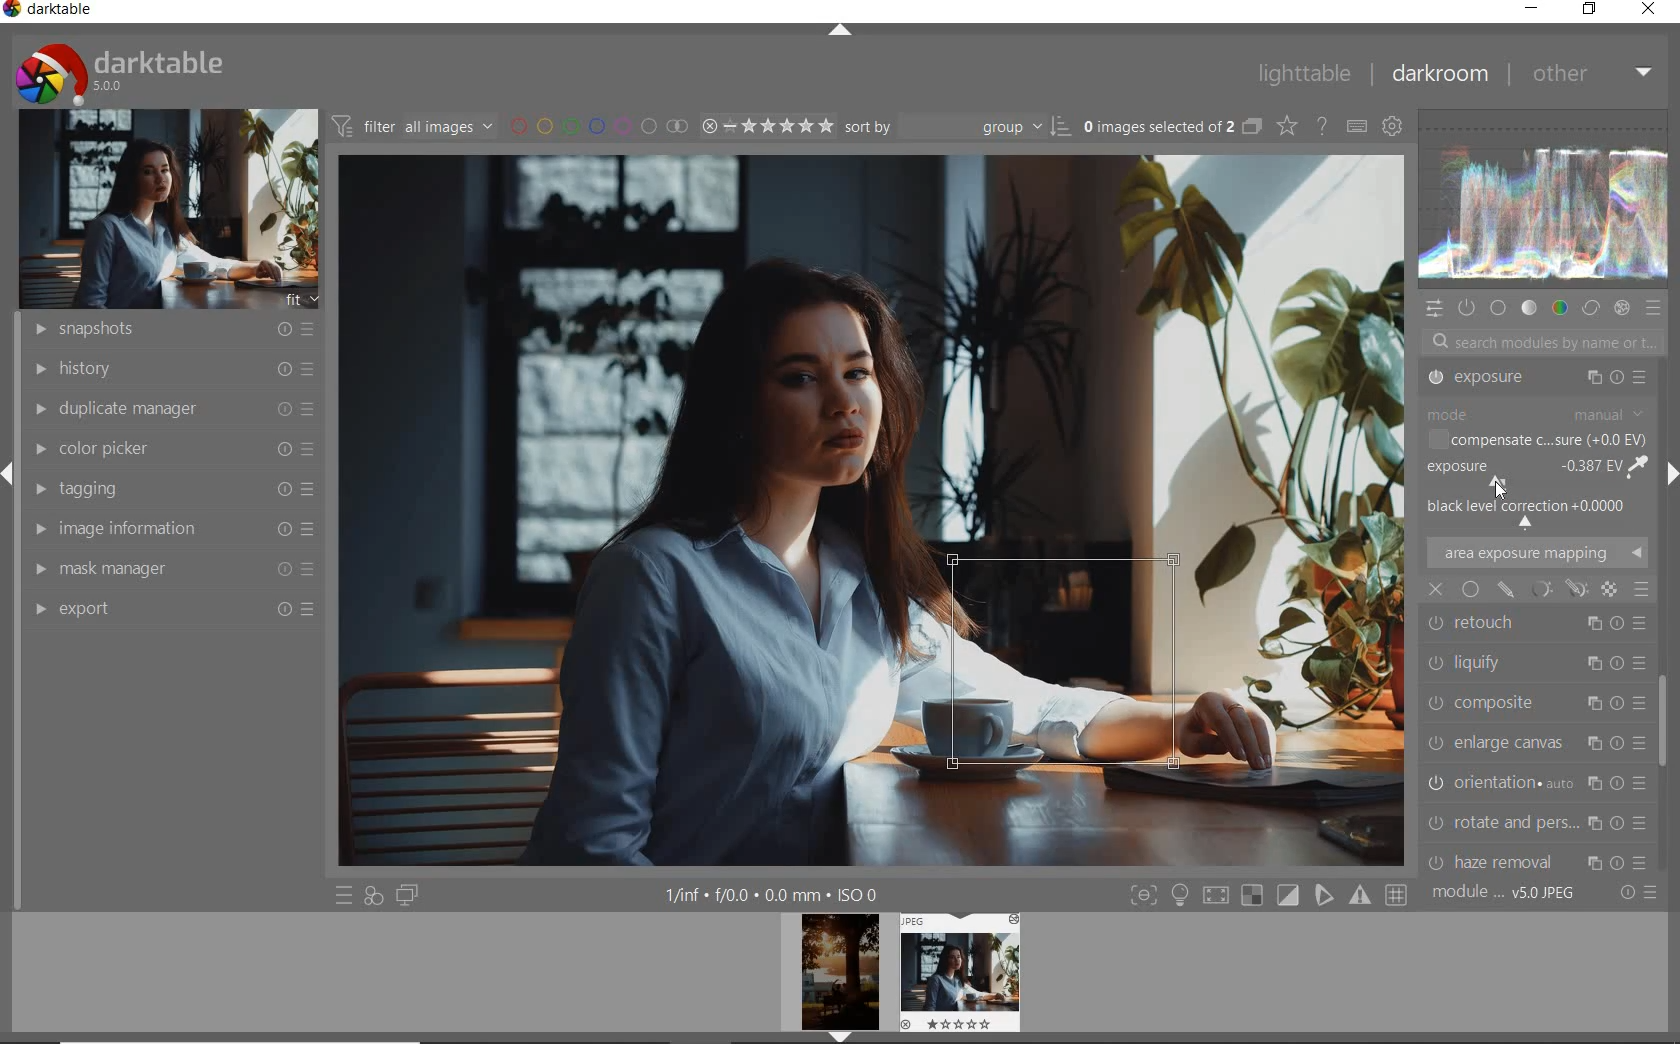 Image resolution: width=1680 pixels, height=1044 pixels. Describe the element at coordinates (1648, 10) in the screenshot. I see `CLOSE` at that location.